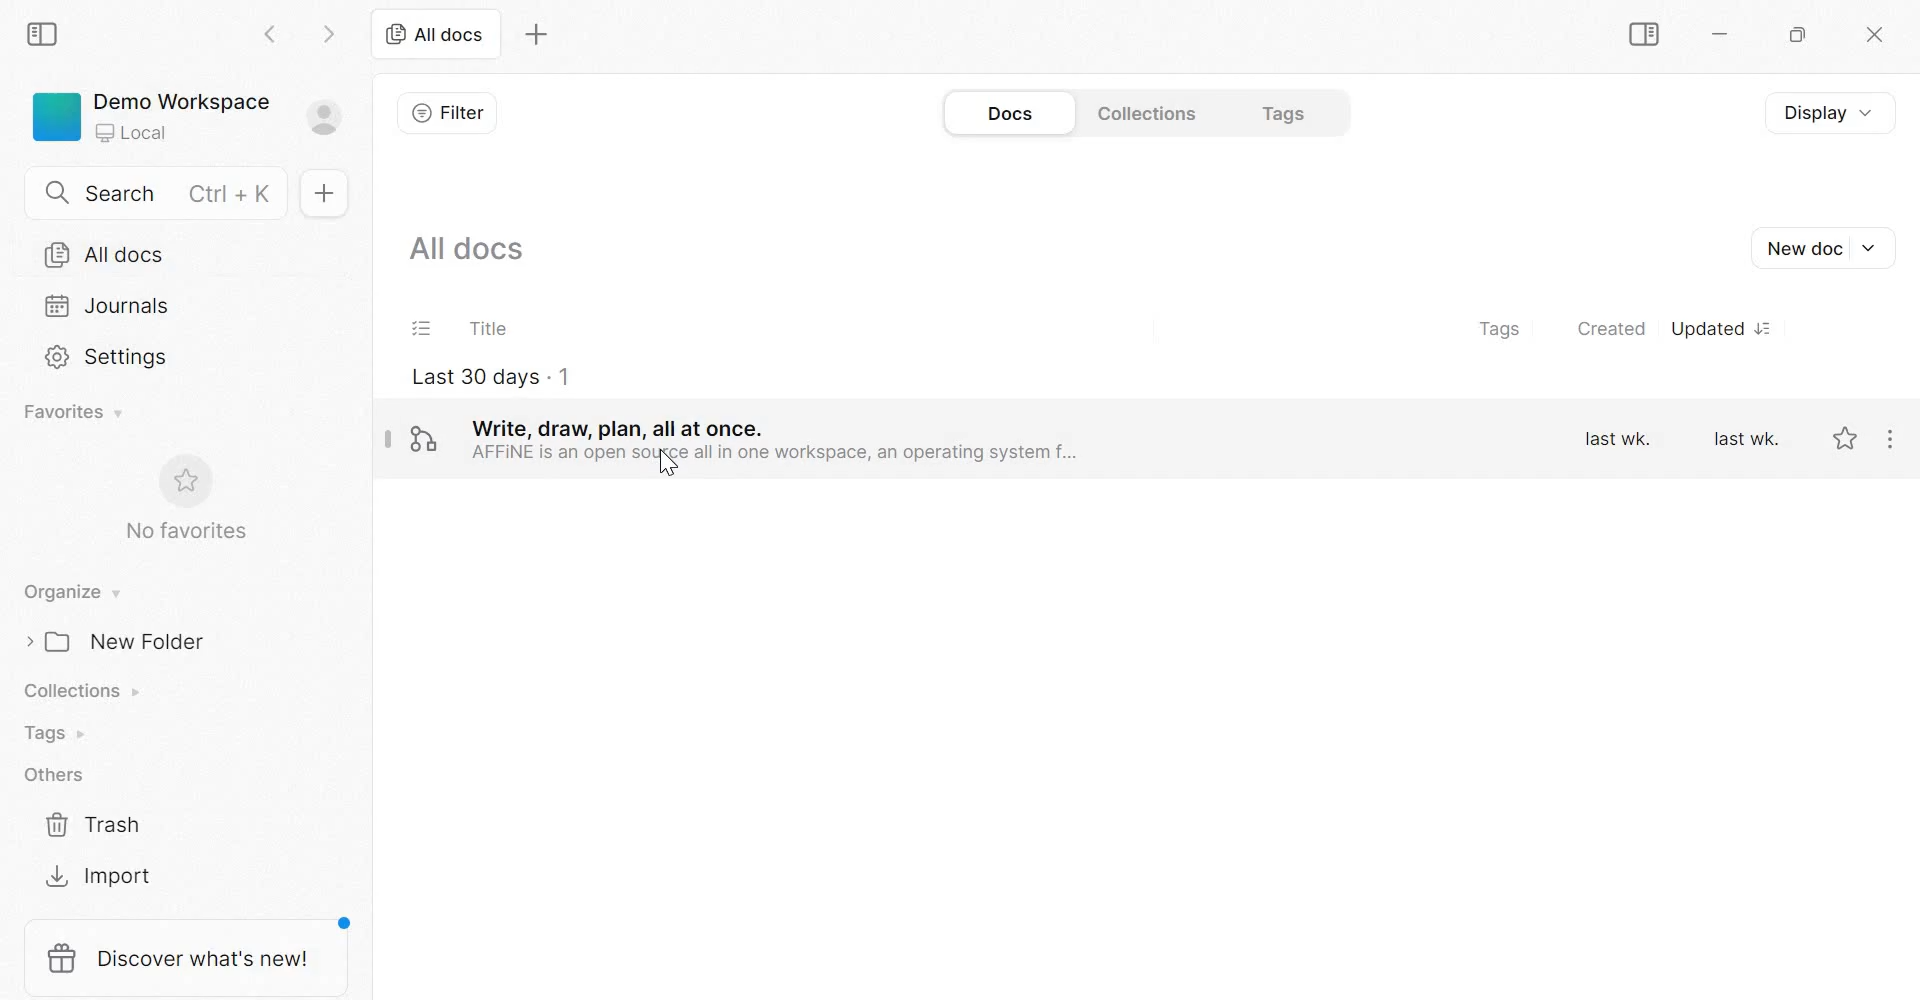 The height and width of the screenshot is (1000, 1920). What do you see at coordinates (1500, 329) in the screenshot?
I see `Tags` at bounding box center [1500, 329].